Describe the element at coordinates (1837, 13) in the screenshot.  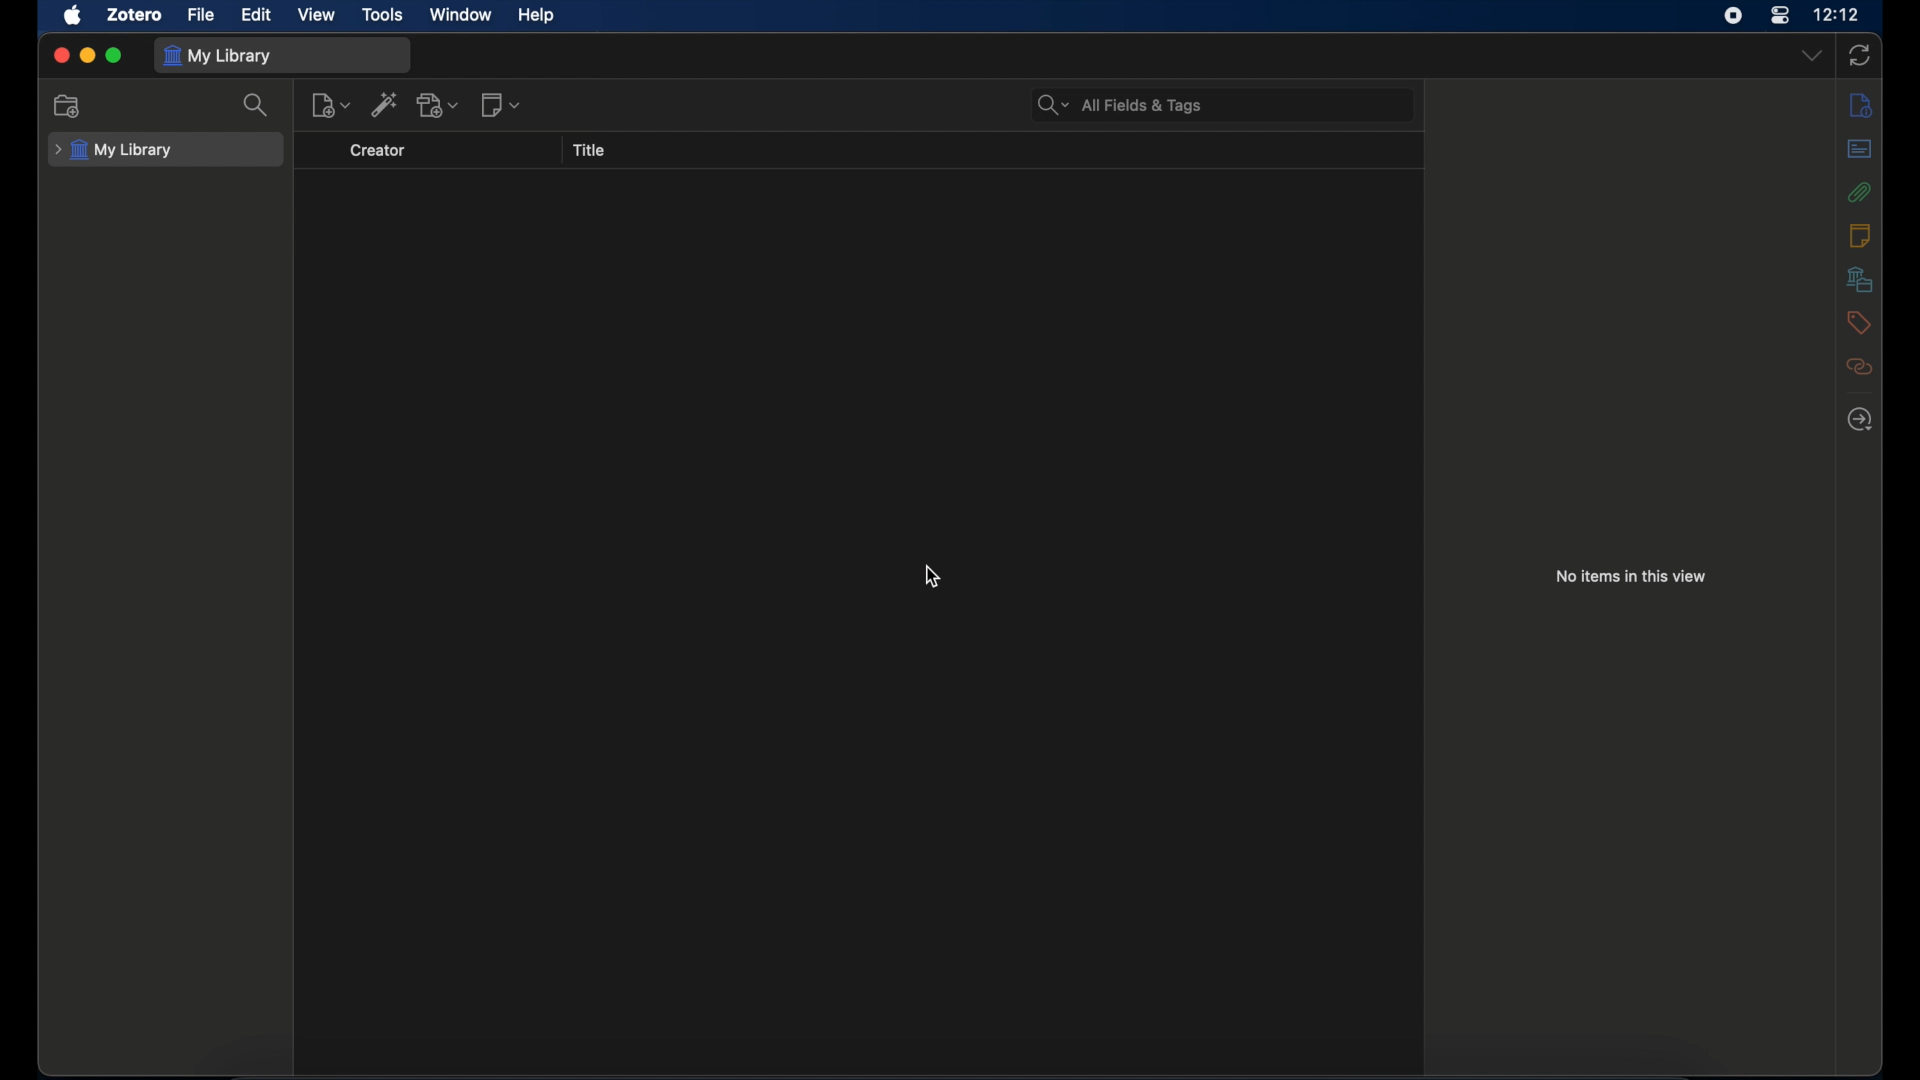
I see `time` at that location.